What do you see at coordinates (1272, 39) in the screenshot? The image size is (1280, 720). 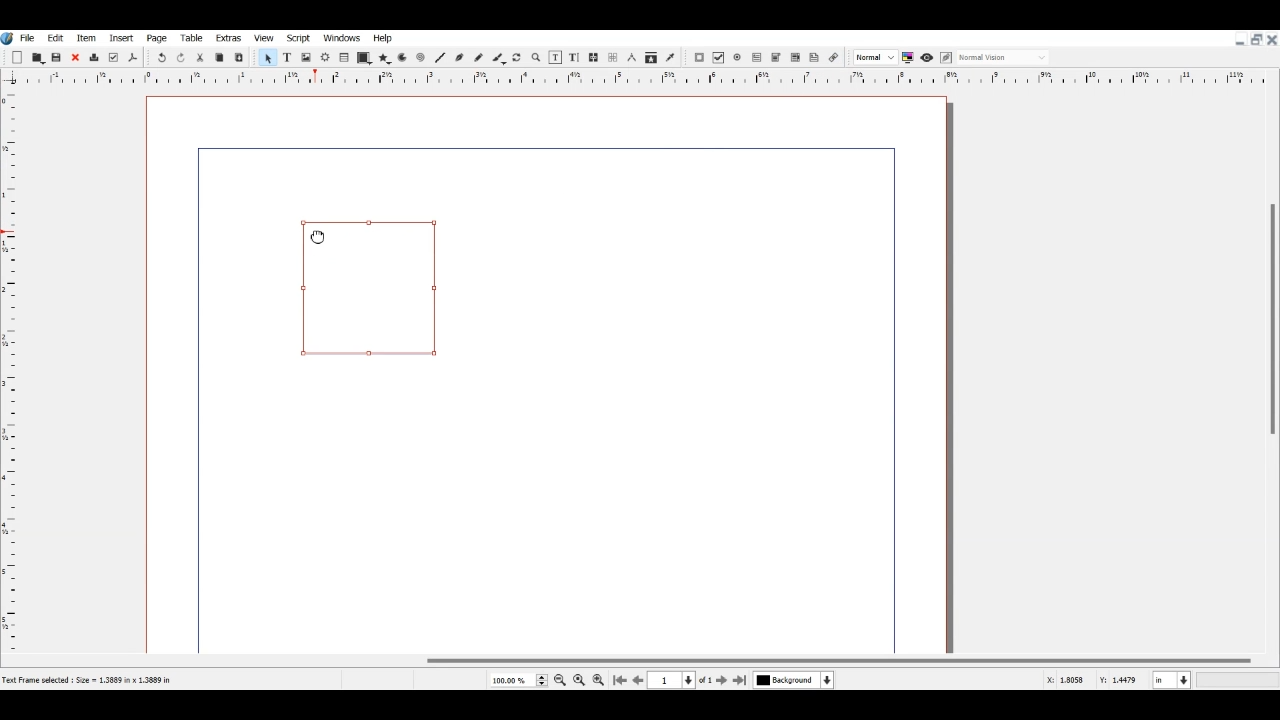 I see `Close` at bounding box center [1272, 39].